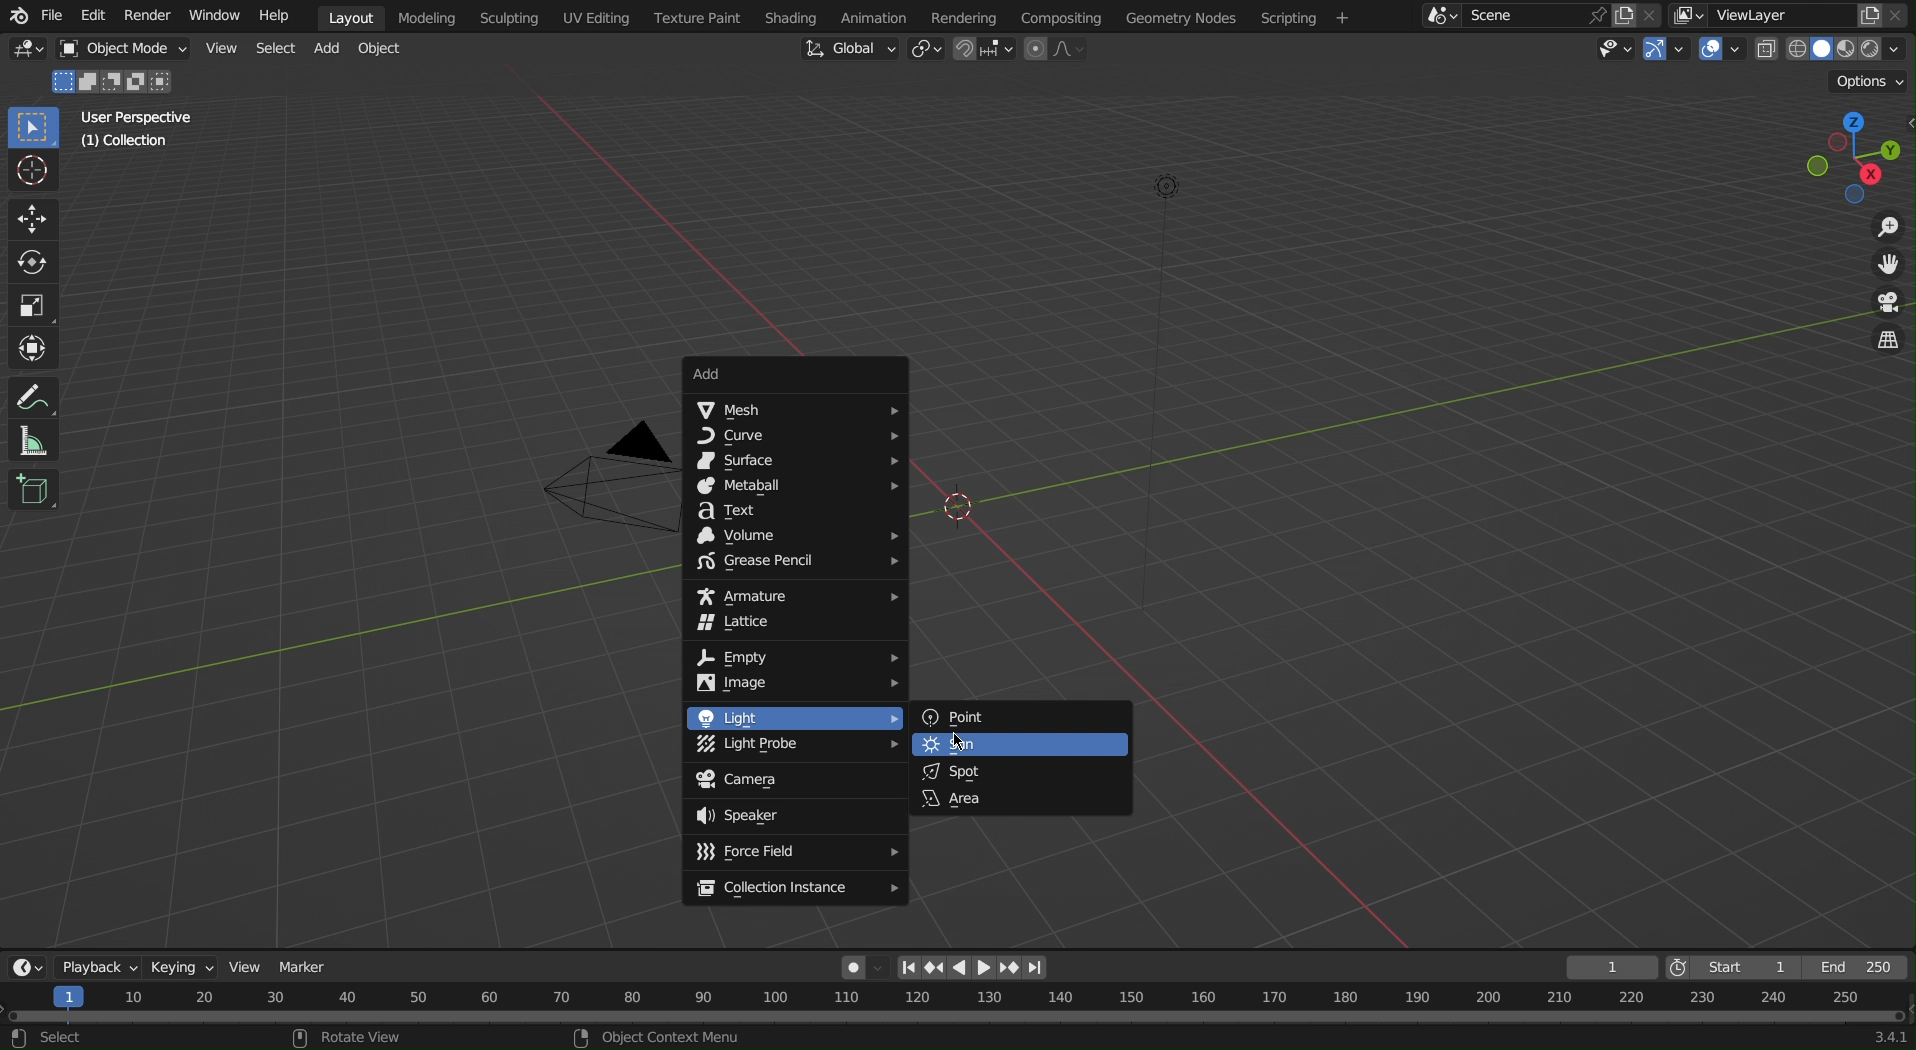 This screenshot has height=1050, width=1916. I want to click on Light, so click(794, 717).